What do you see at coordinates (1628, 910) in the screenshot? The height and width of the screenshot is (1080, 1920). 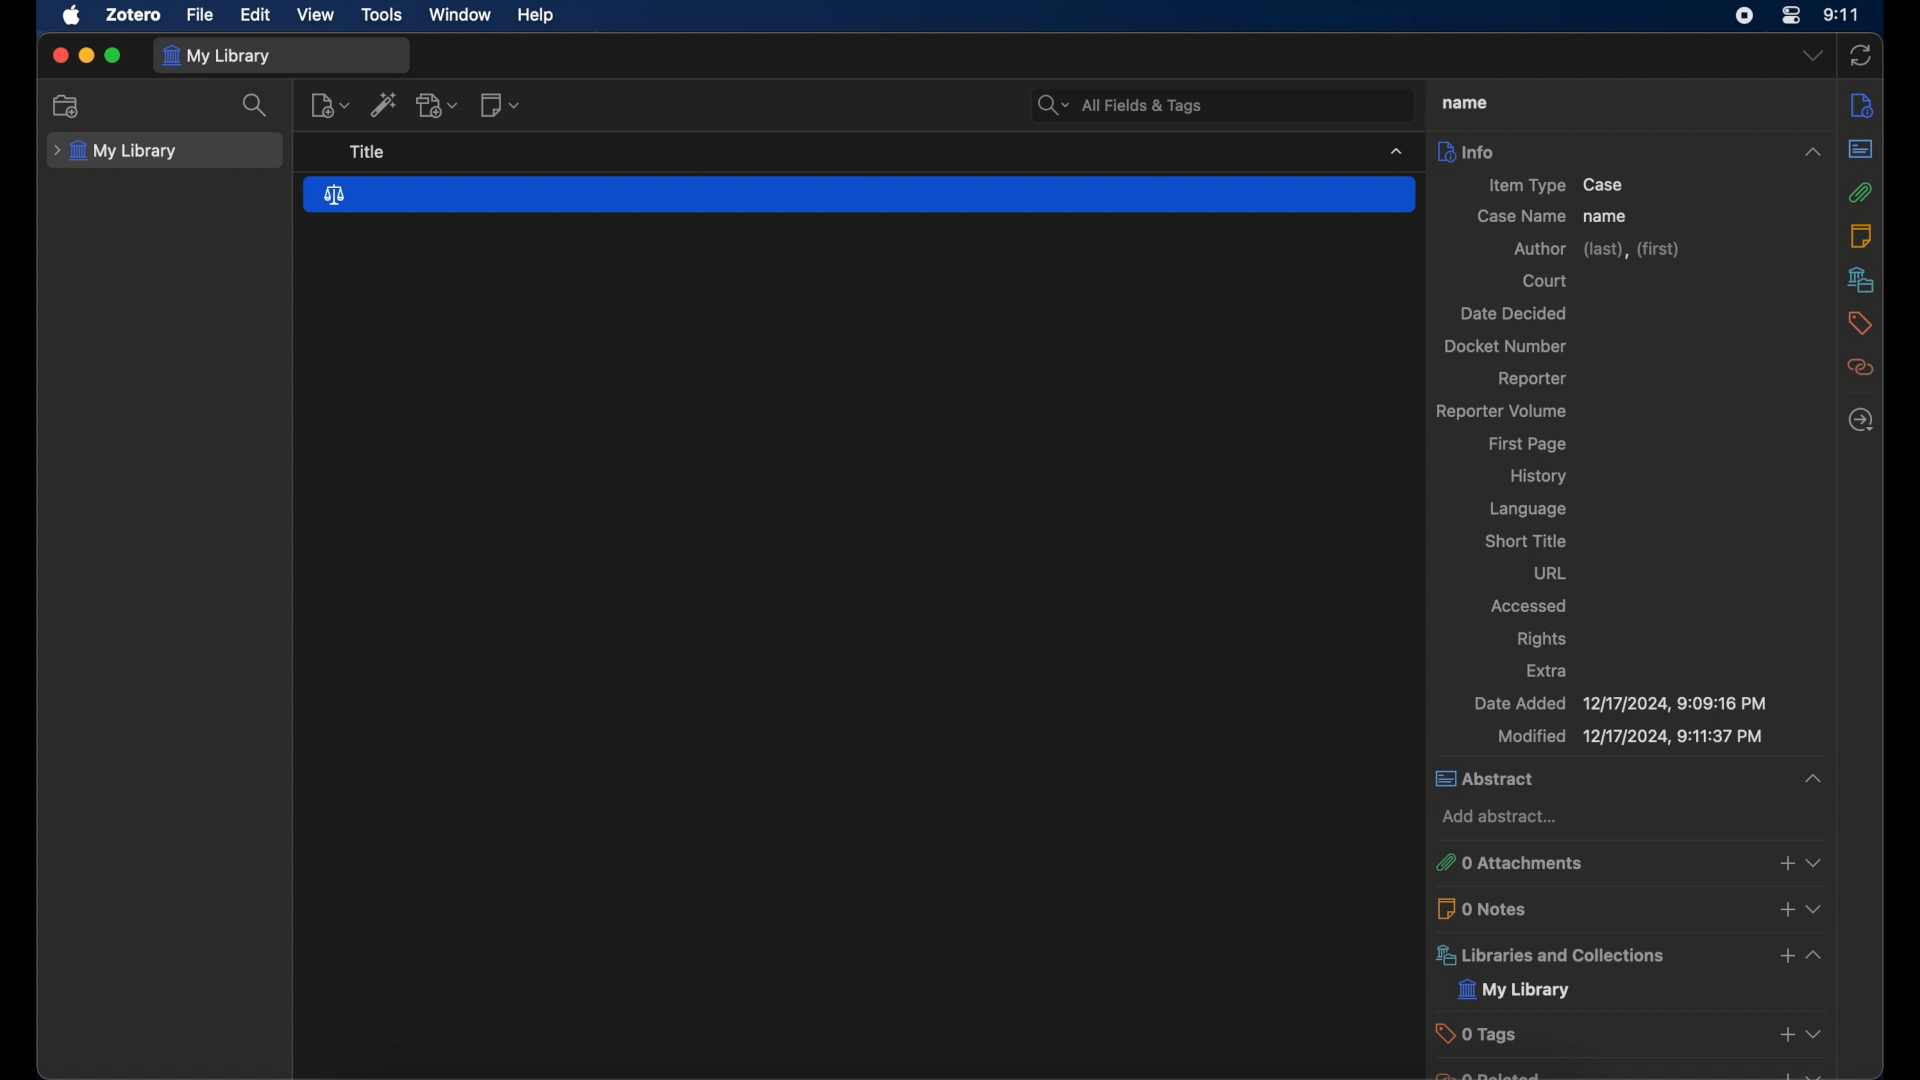 I see `0 notes` at bounding box center [1628, 910].